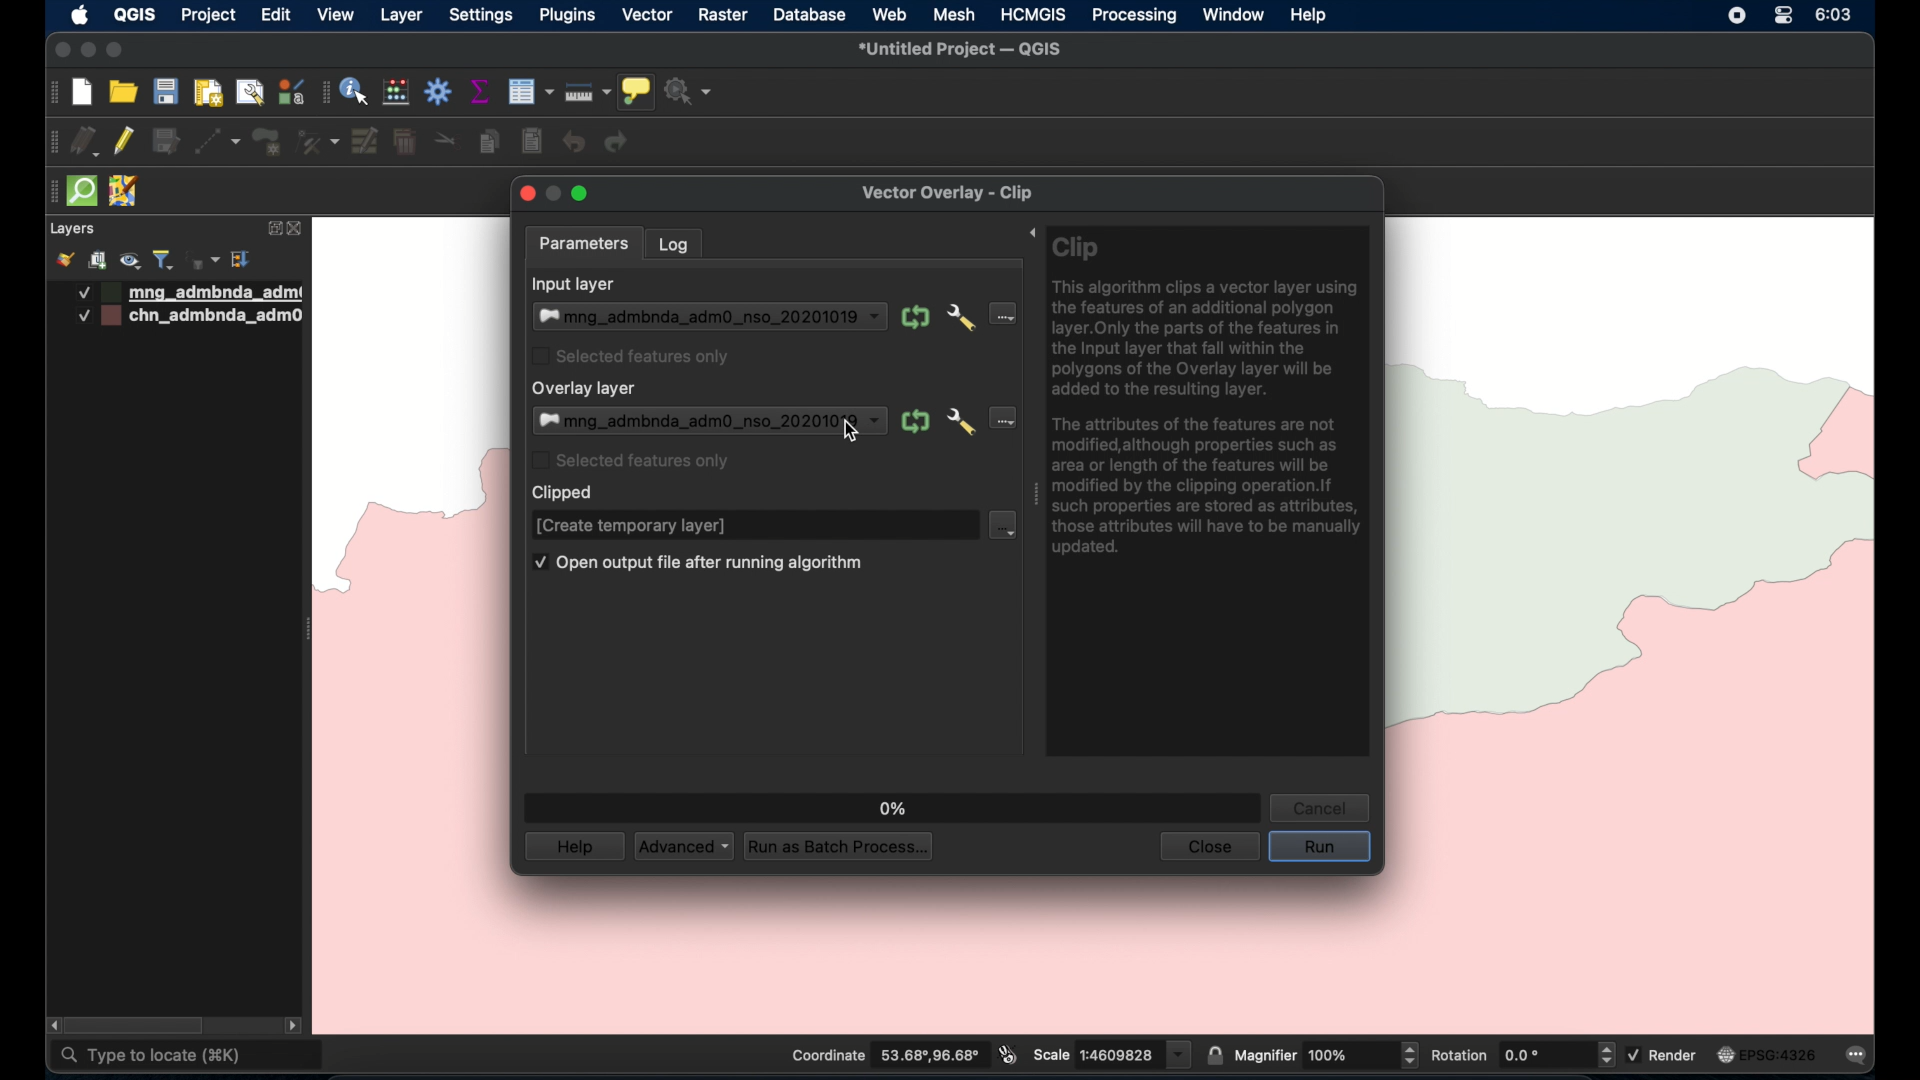 This screenshot has height=1080, width=1920. Describe the element at coordinates (132, 261) in the screenshot. I see `manage map theme` at that location.